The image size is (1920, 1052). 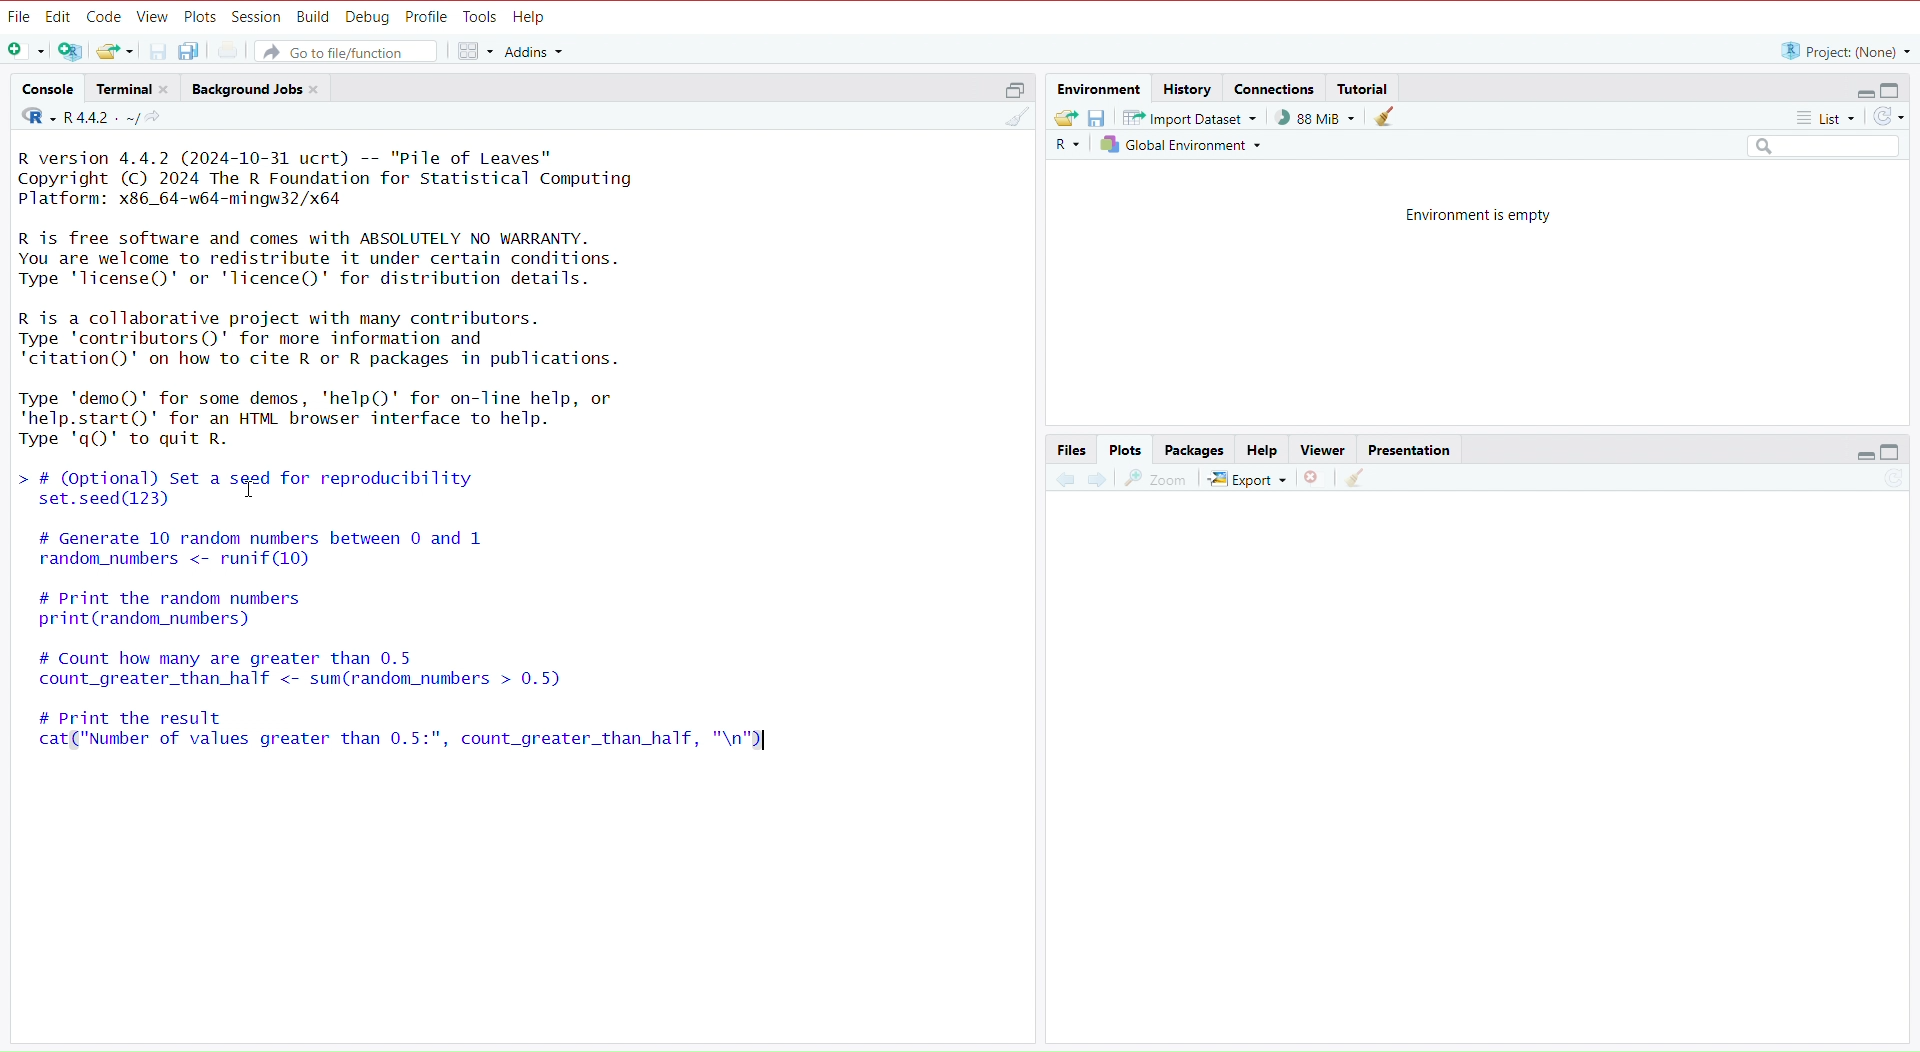 What do you see at coordinates (46, 87) in the screenshot?
I see `‘Console` at bounding box center [46, 87].